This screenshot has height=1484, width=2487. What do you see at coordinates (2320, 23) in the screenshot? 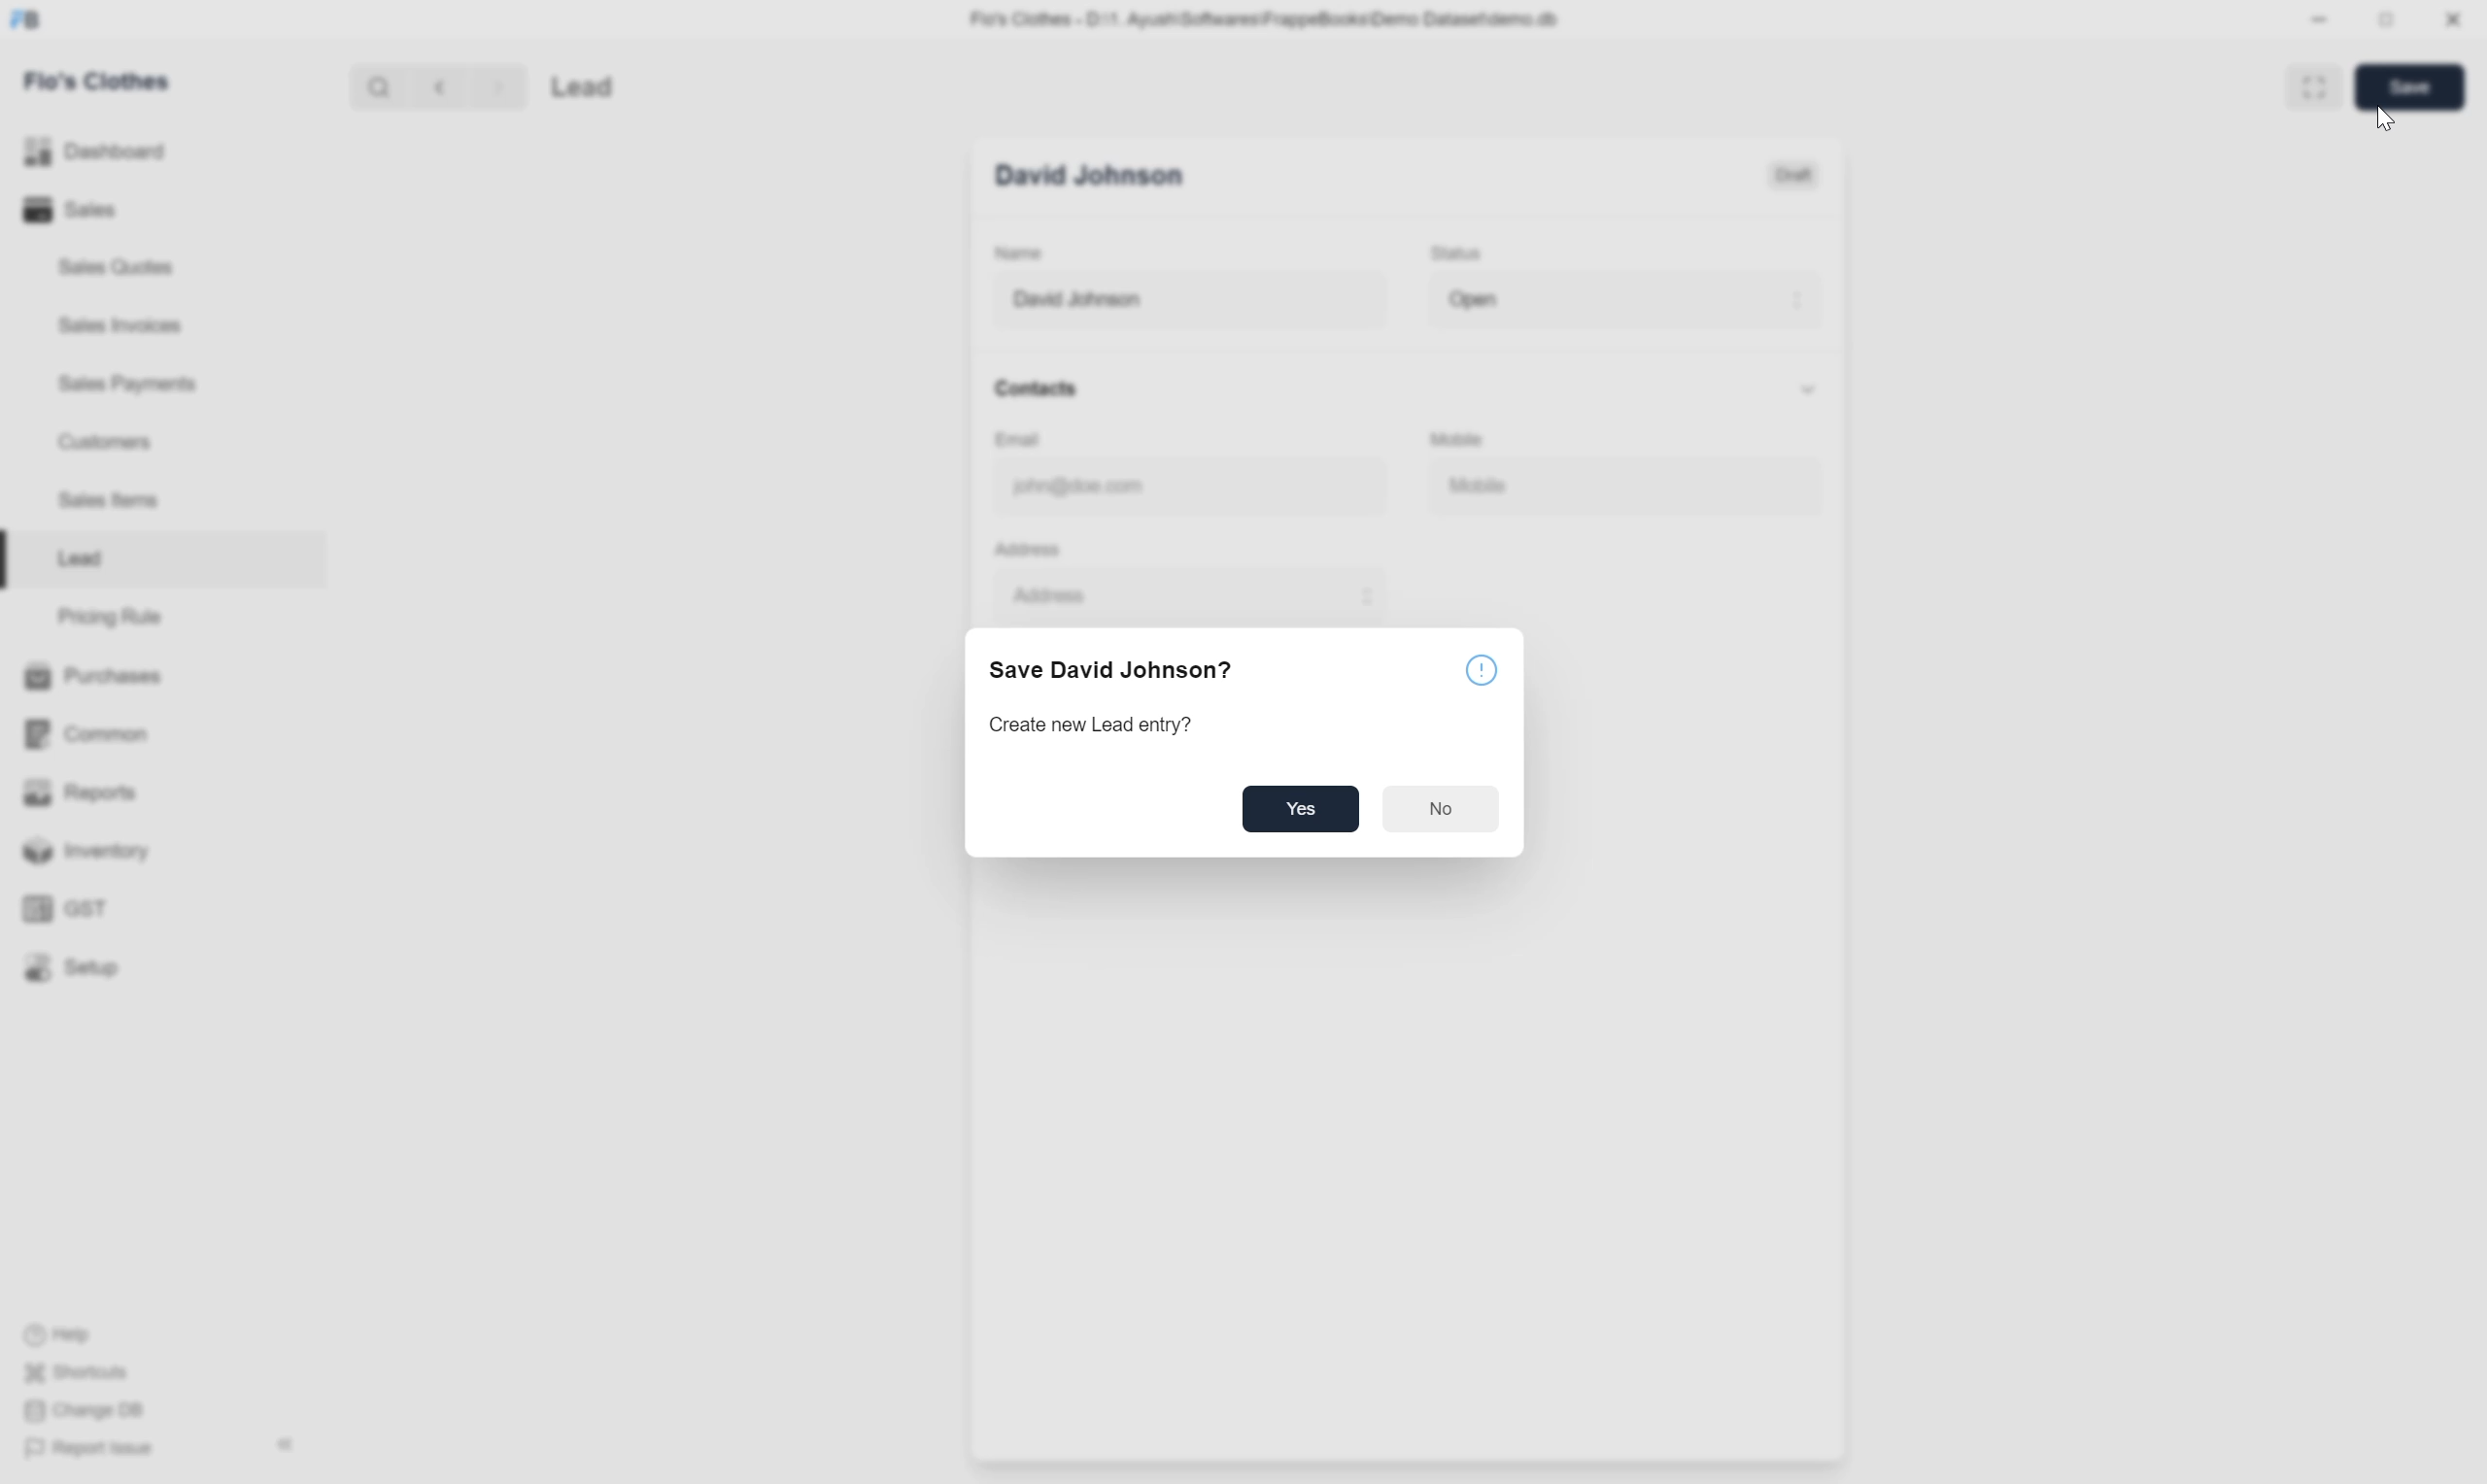
I see `minimise` at bounding box center [2320, 23].